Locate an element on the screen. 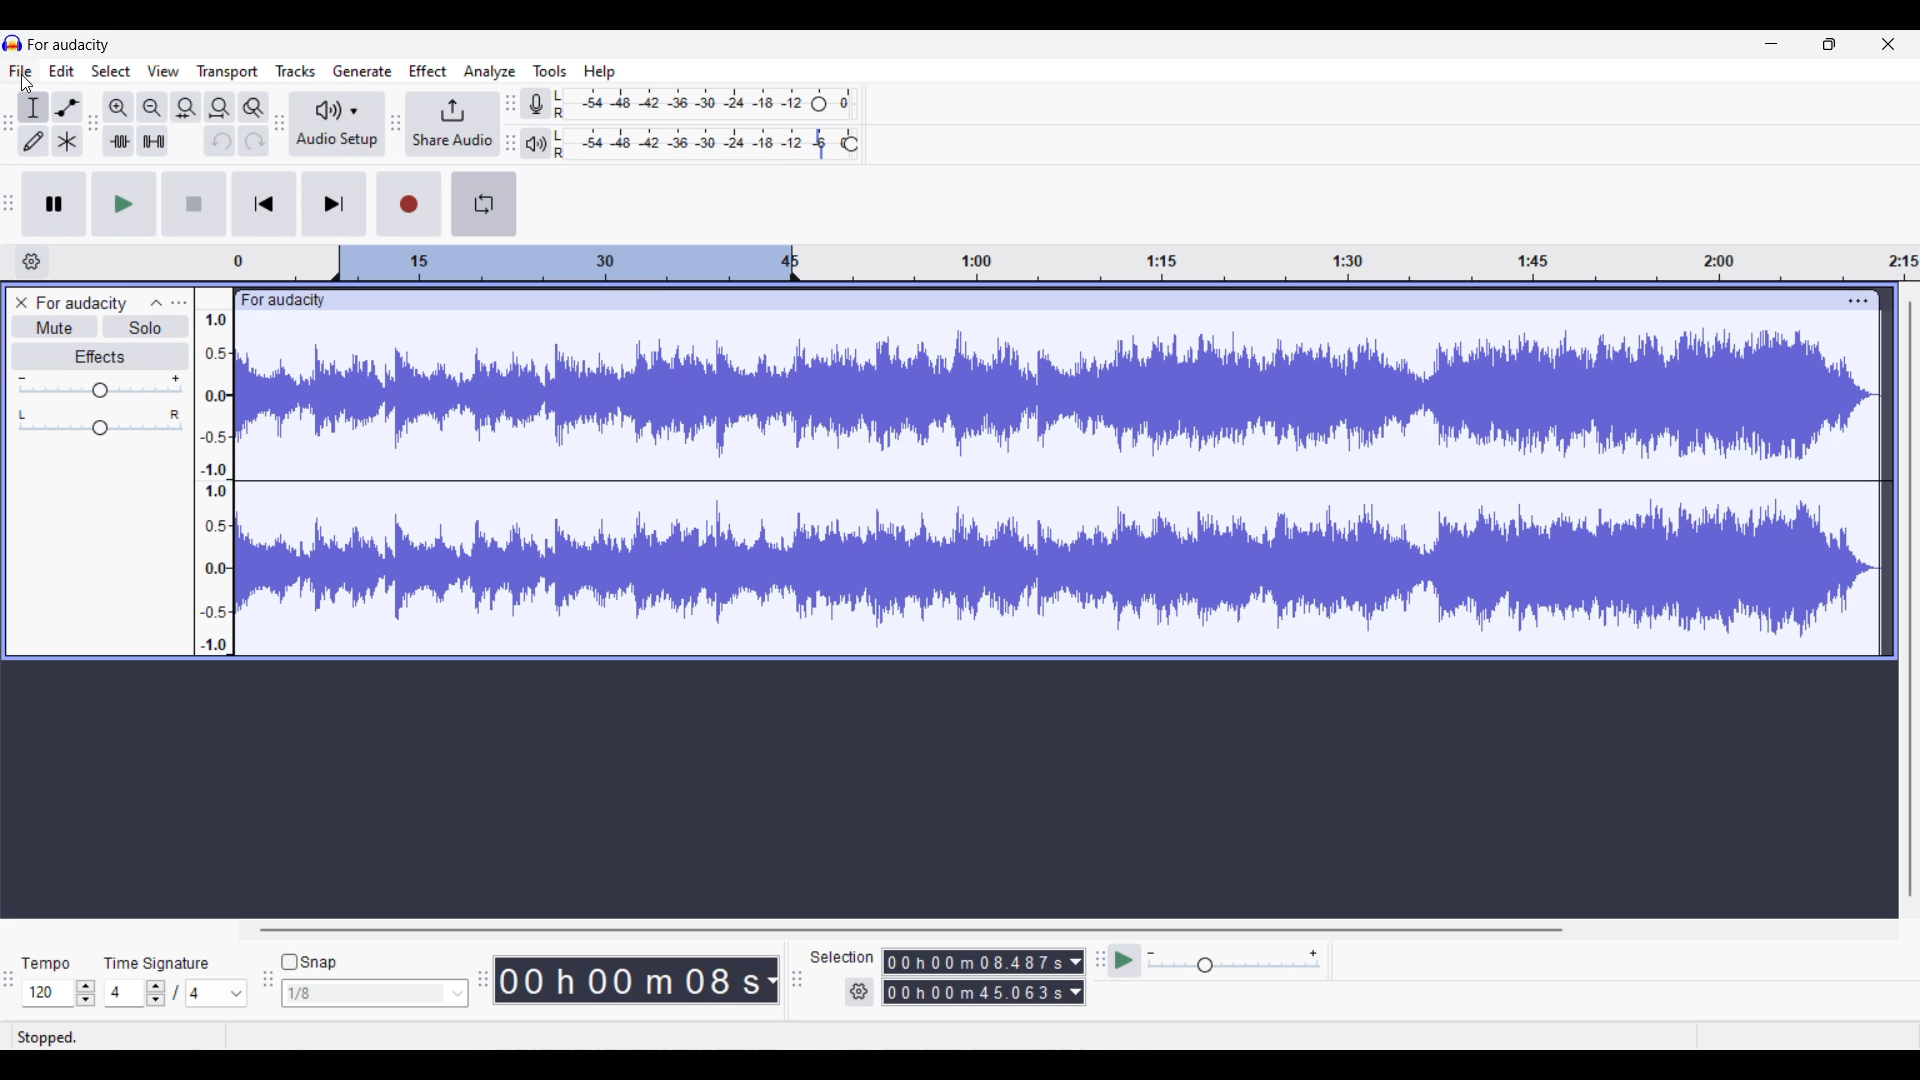 The image size is (1920, 1080). Fit selection to width is located at coordinates (185, 109).